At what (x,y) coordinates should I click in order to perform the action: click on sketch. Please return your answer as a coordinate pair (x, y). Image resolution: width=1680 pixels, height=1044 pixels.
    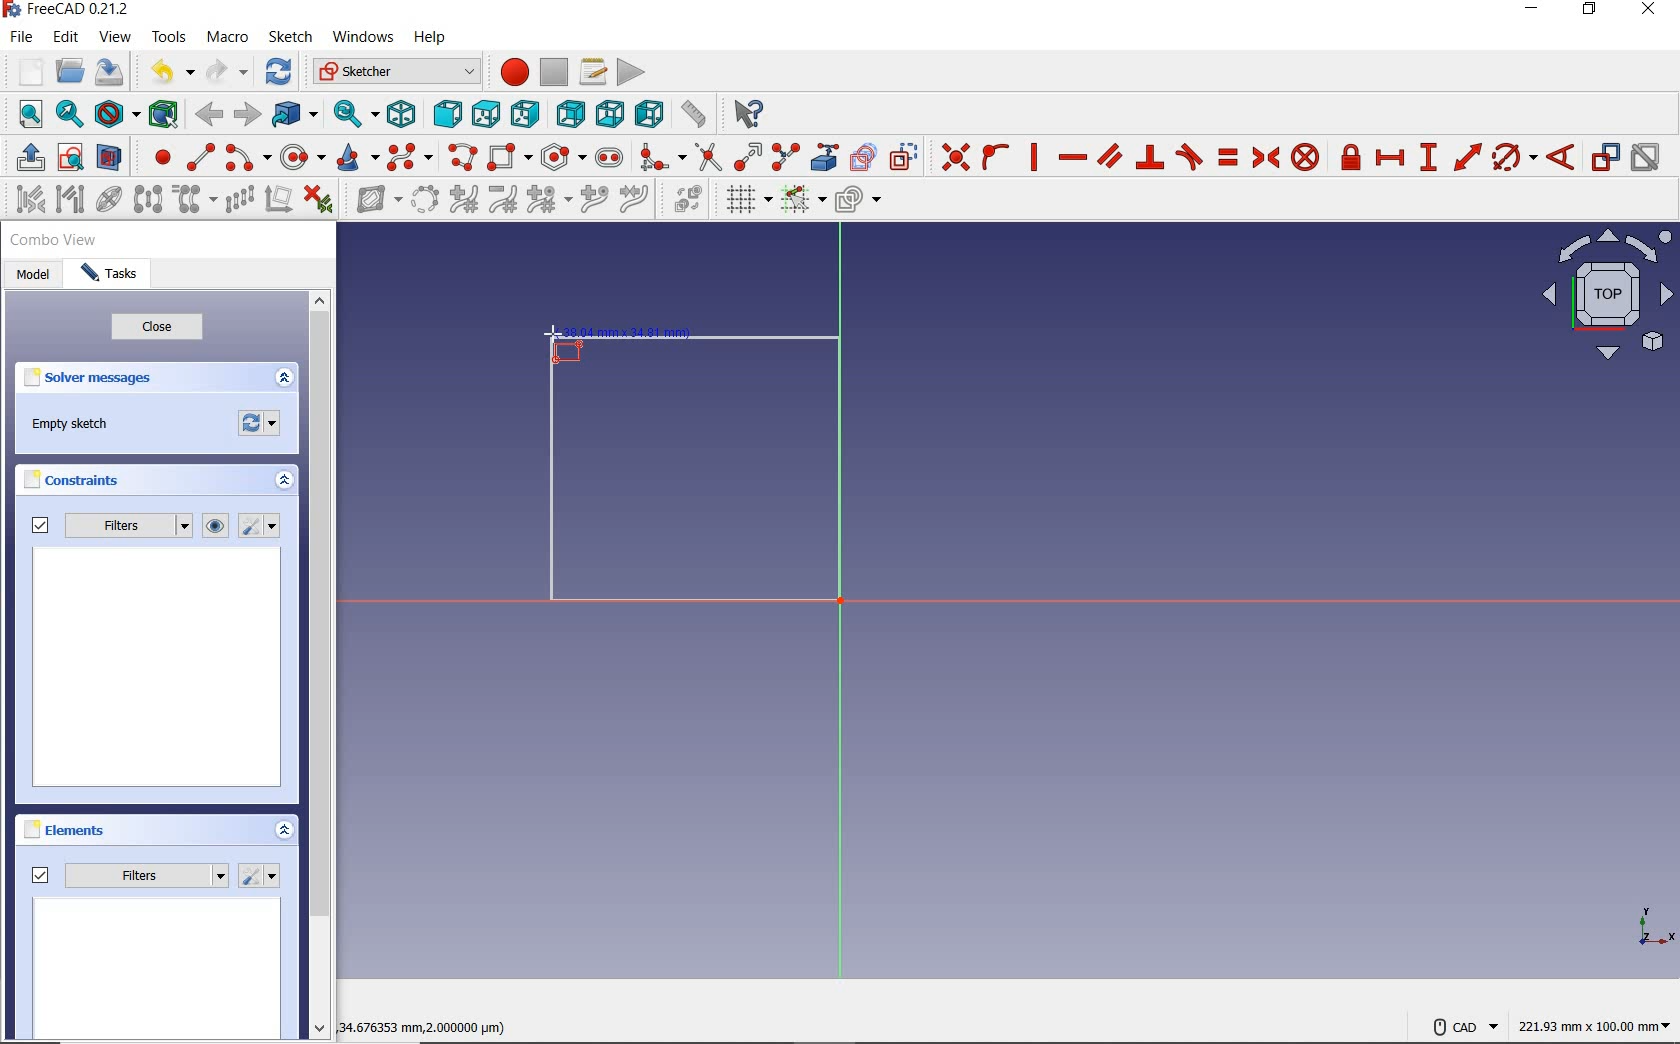
    Looking at the image, I should click on (291, 37).